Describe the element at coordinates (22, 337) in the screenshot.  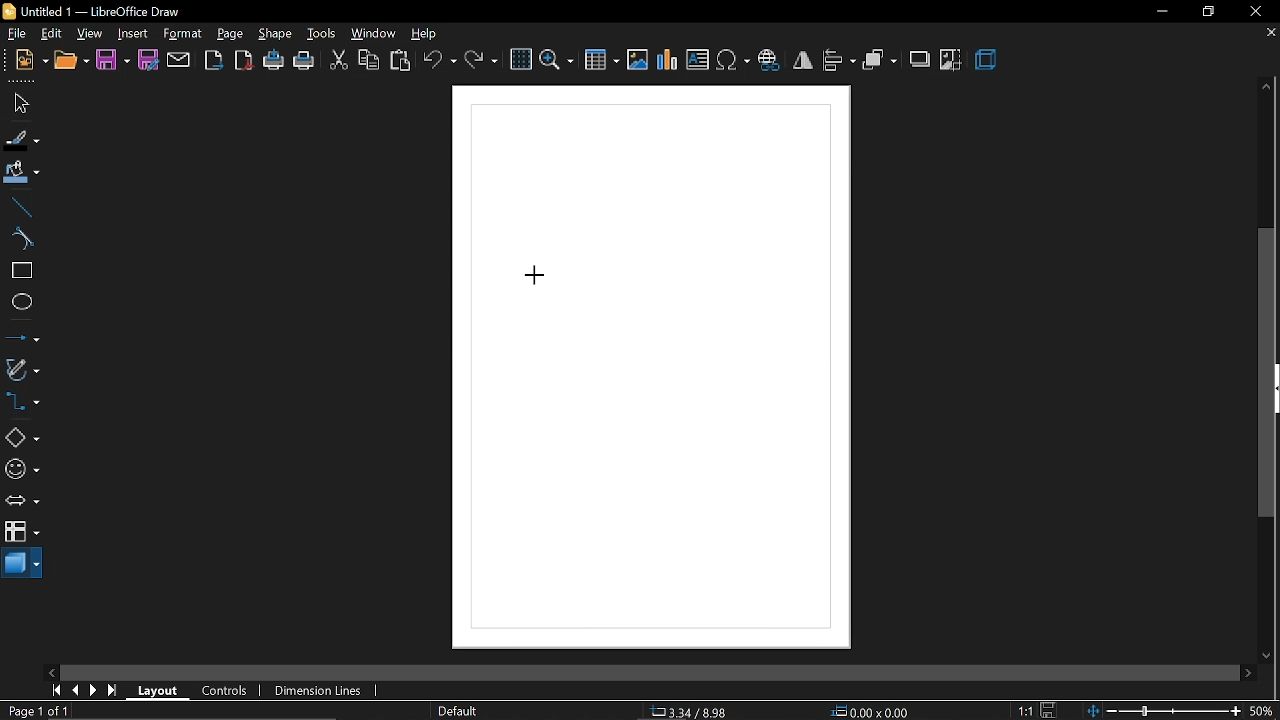
I see `lines and arrow` at that location.